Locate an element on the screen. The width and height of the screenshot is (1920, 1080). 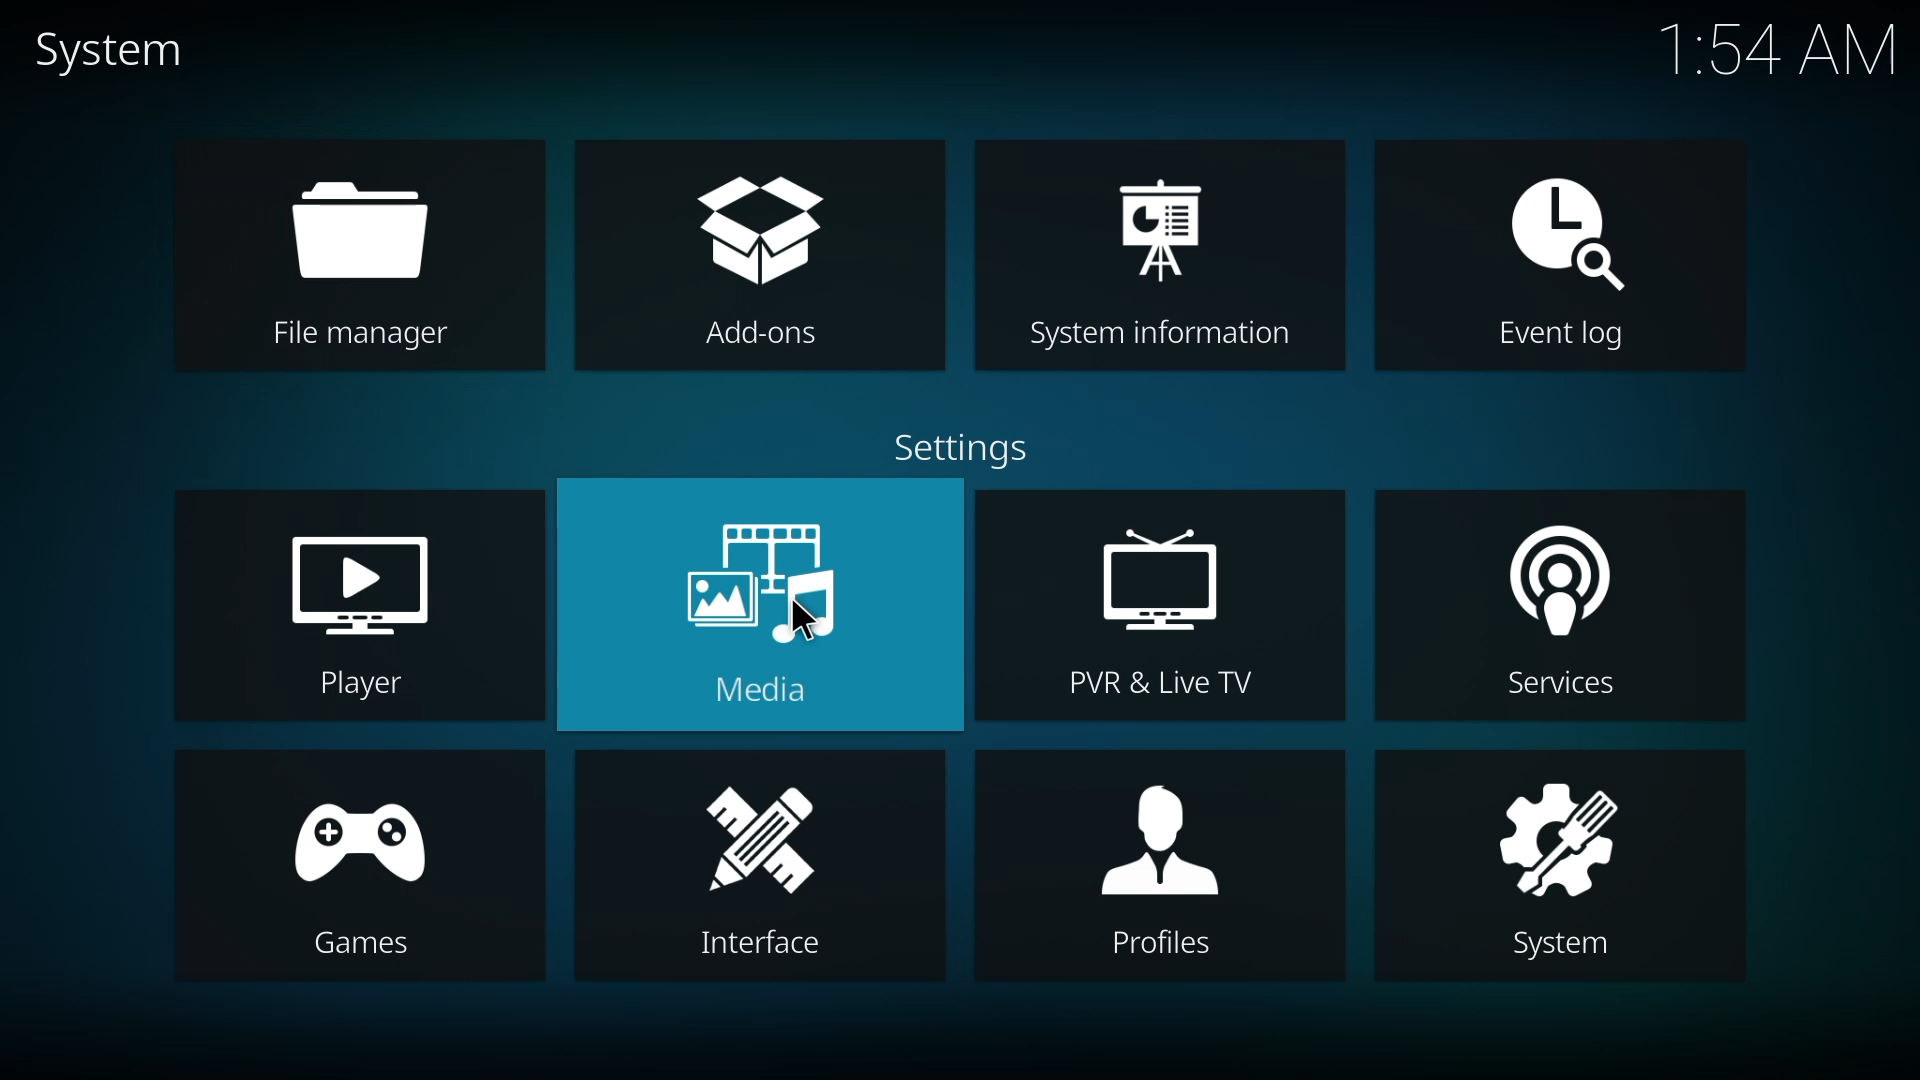
player is located at coordinates (361, 609).